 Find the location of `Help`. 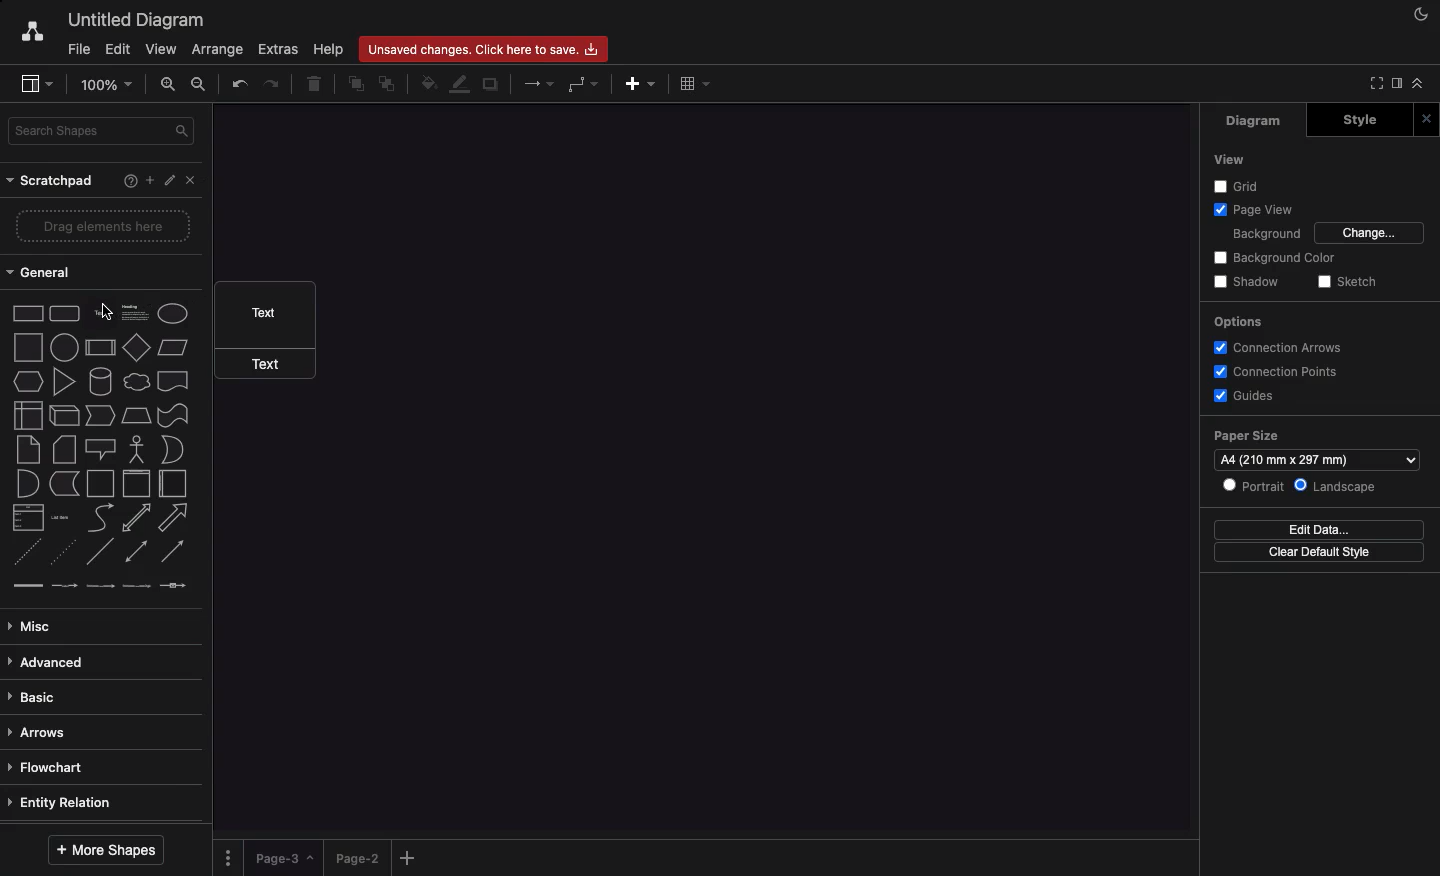

Help is located at coordinates (126, 183).